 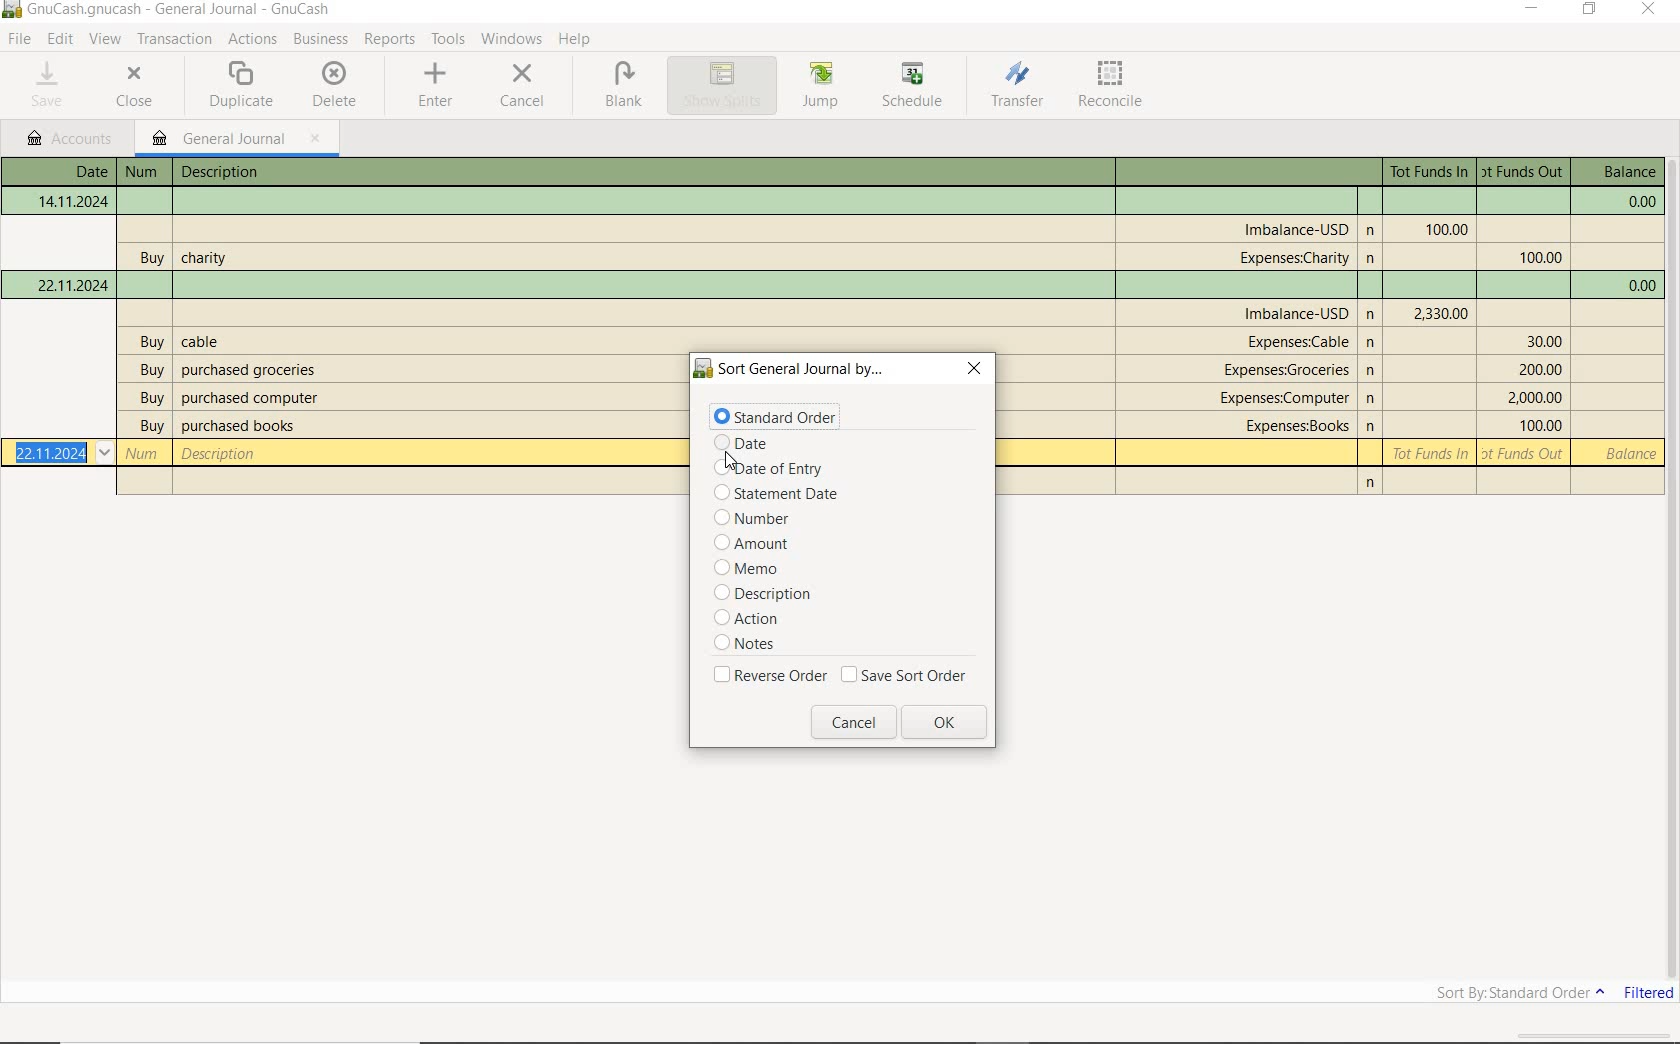 What do you see at coordinates (1293, 427) in the screenshot?
I see `account` at bounding box center [1293, 427].